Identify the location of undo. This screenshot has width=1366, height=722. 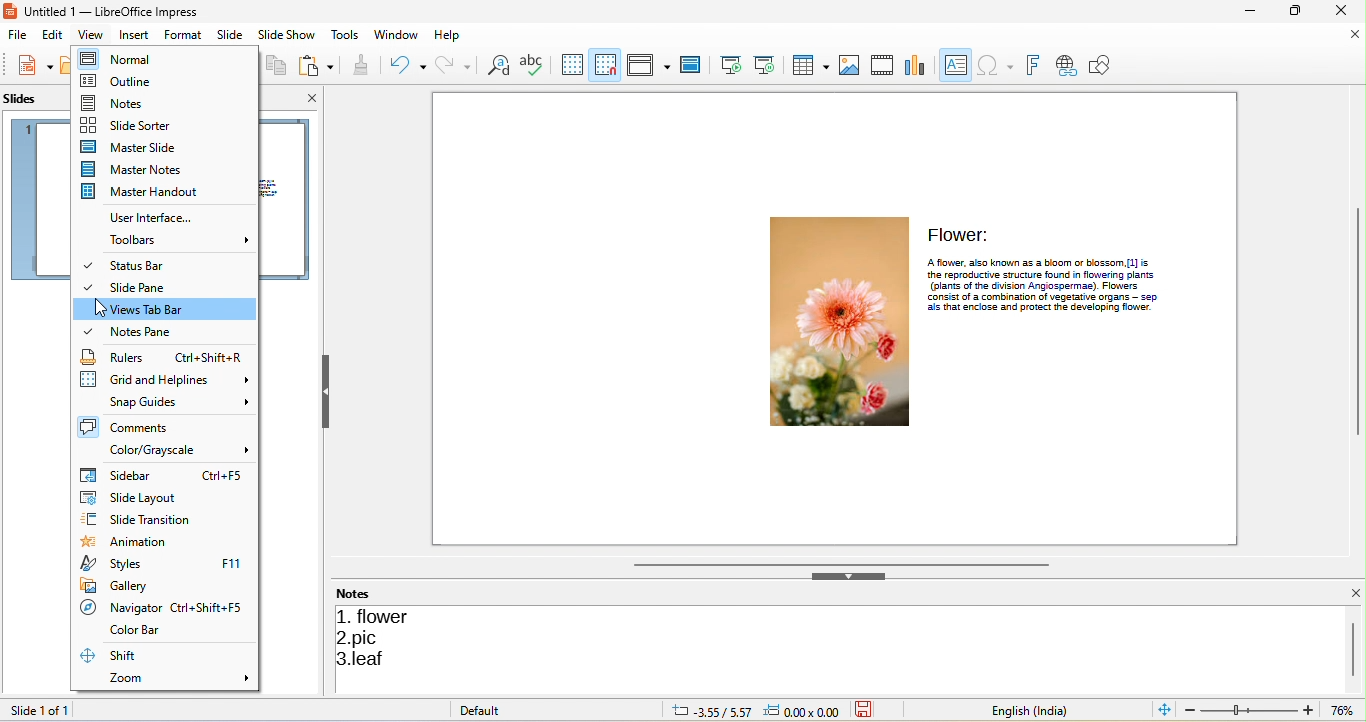
(405, 65).